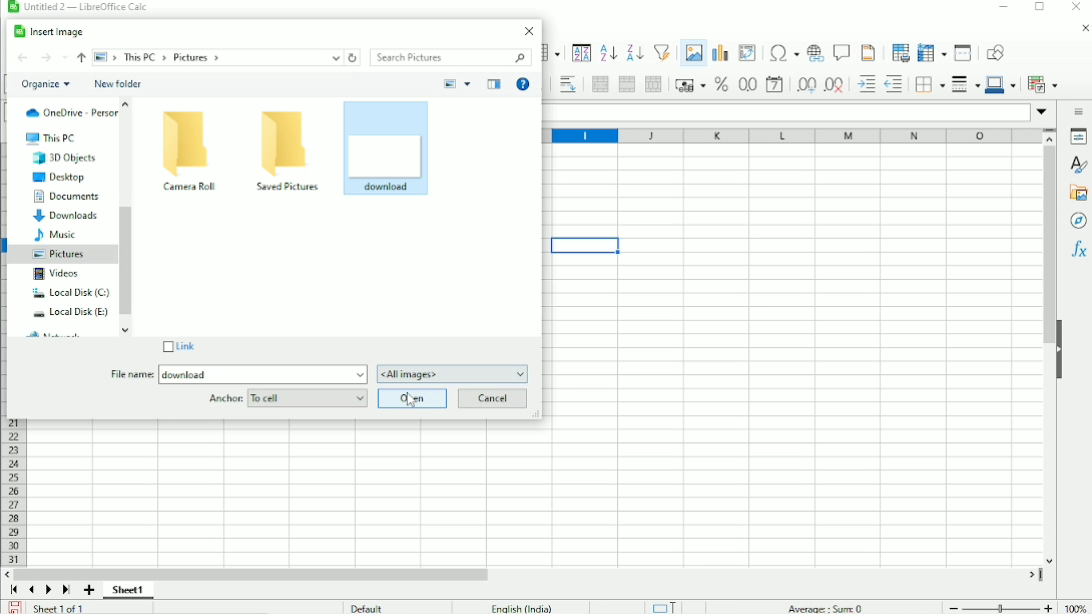 The height and width of the screenshot is (614, 1092). Describe the element at coordinates (353, 56) in the screenshot. I see `Refresh` at that location.